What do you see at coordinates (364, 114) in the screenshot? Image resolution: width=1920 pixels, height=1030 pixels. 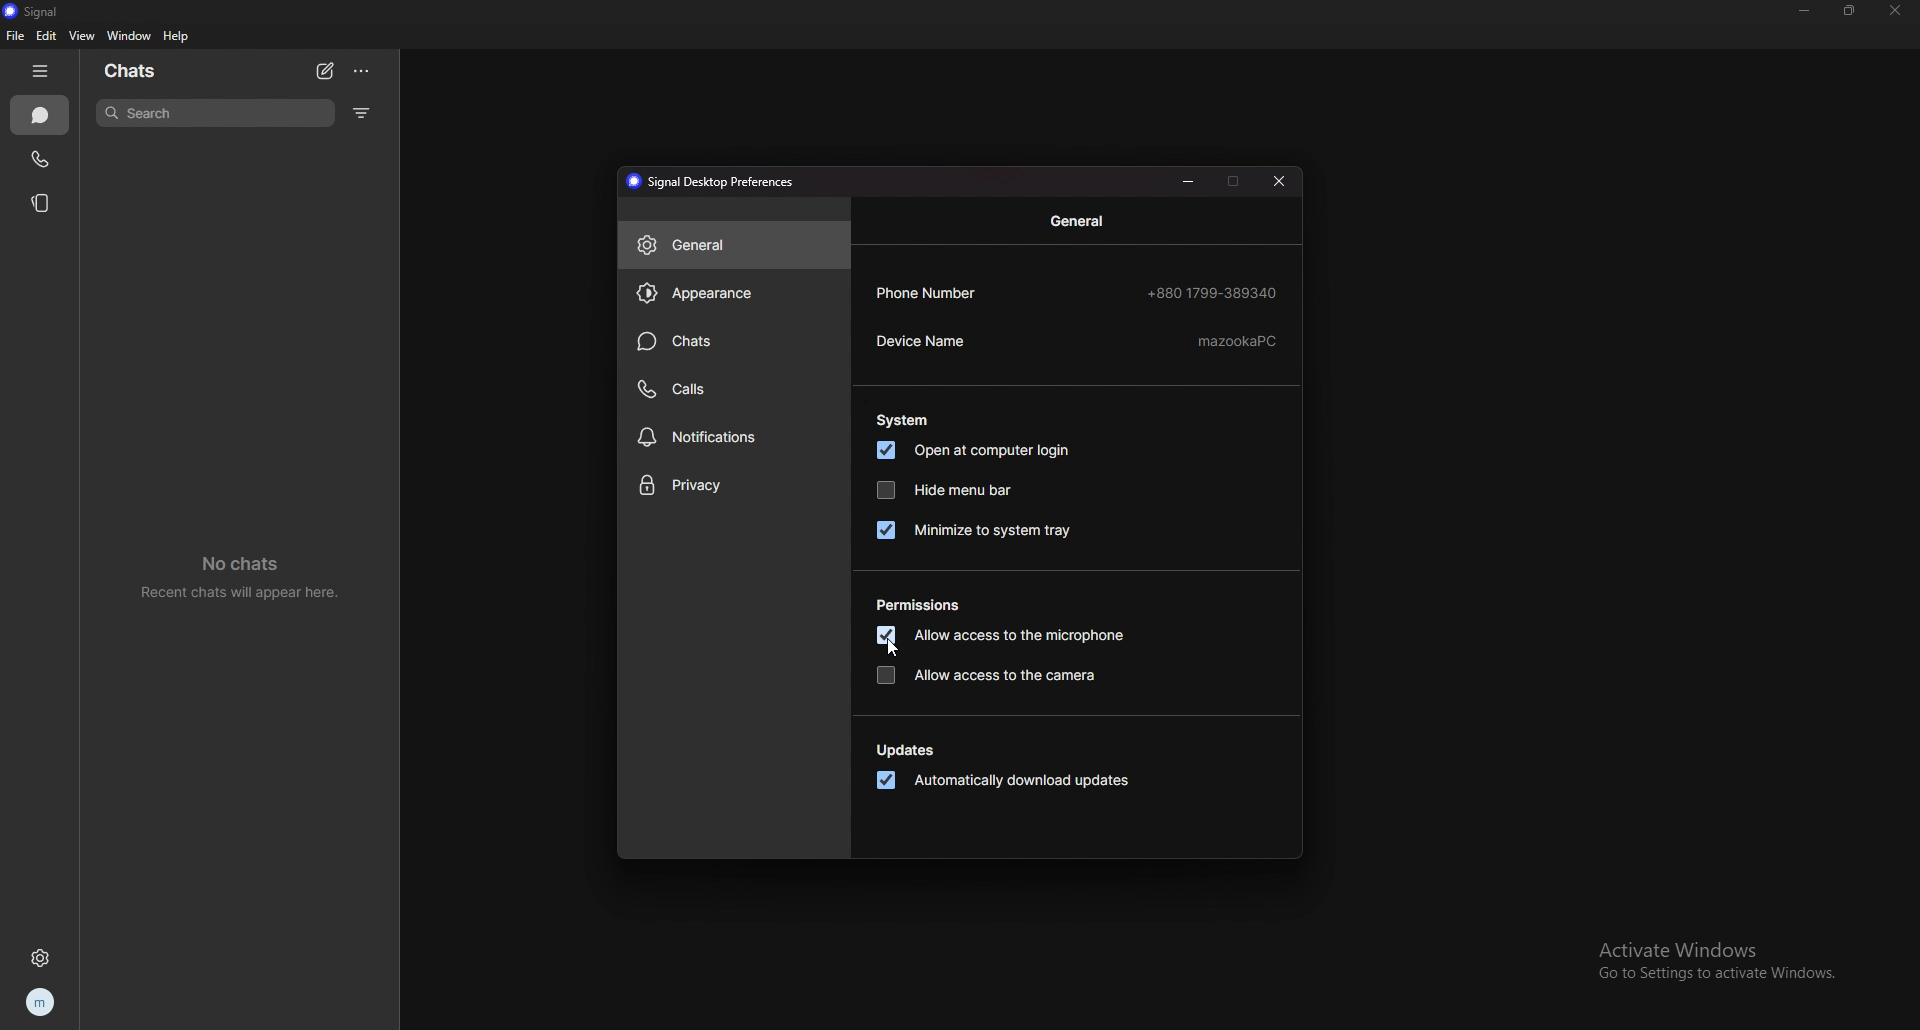 I see `filter` at bounding box center [364, 114].